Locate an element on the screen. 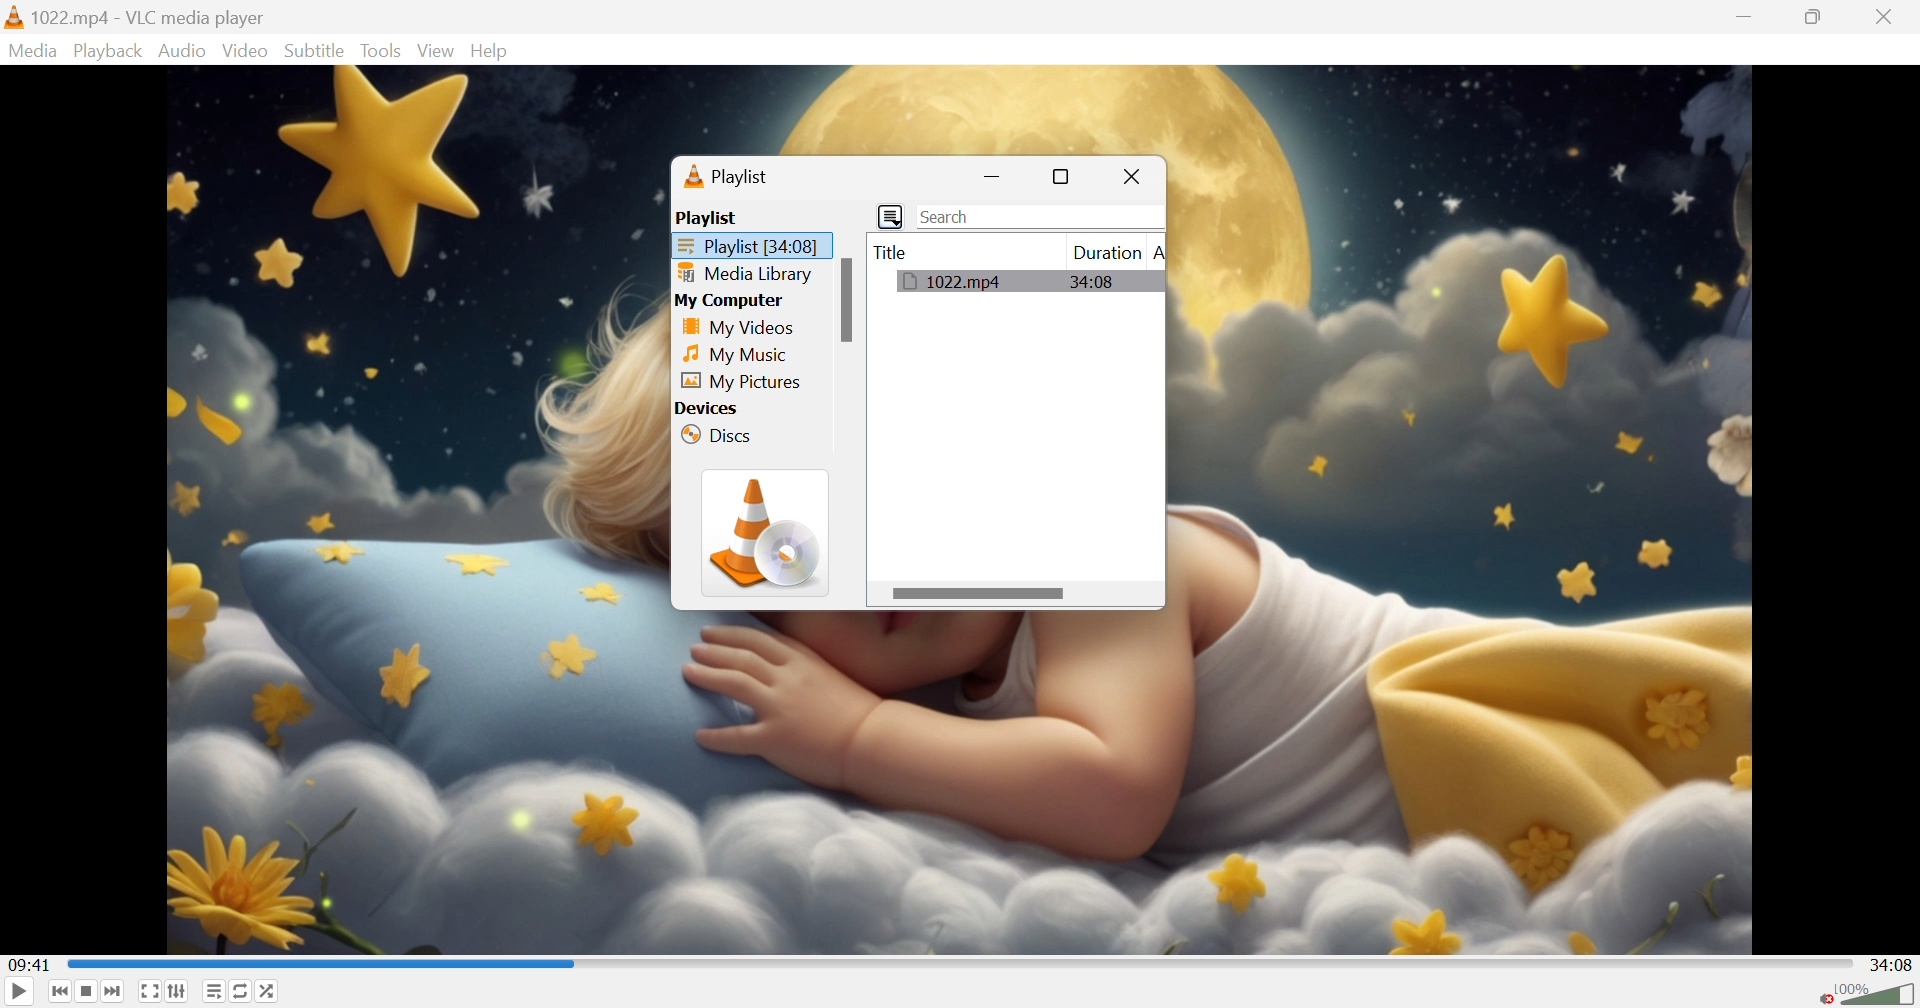 This screenshot has width=1920, height=1008. Duration is located at coordinates (1104, 252).